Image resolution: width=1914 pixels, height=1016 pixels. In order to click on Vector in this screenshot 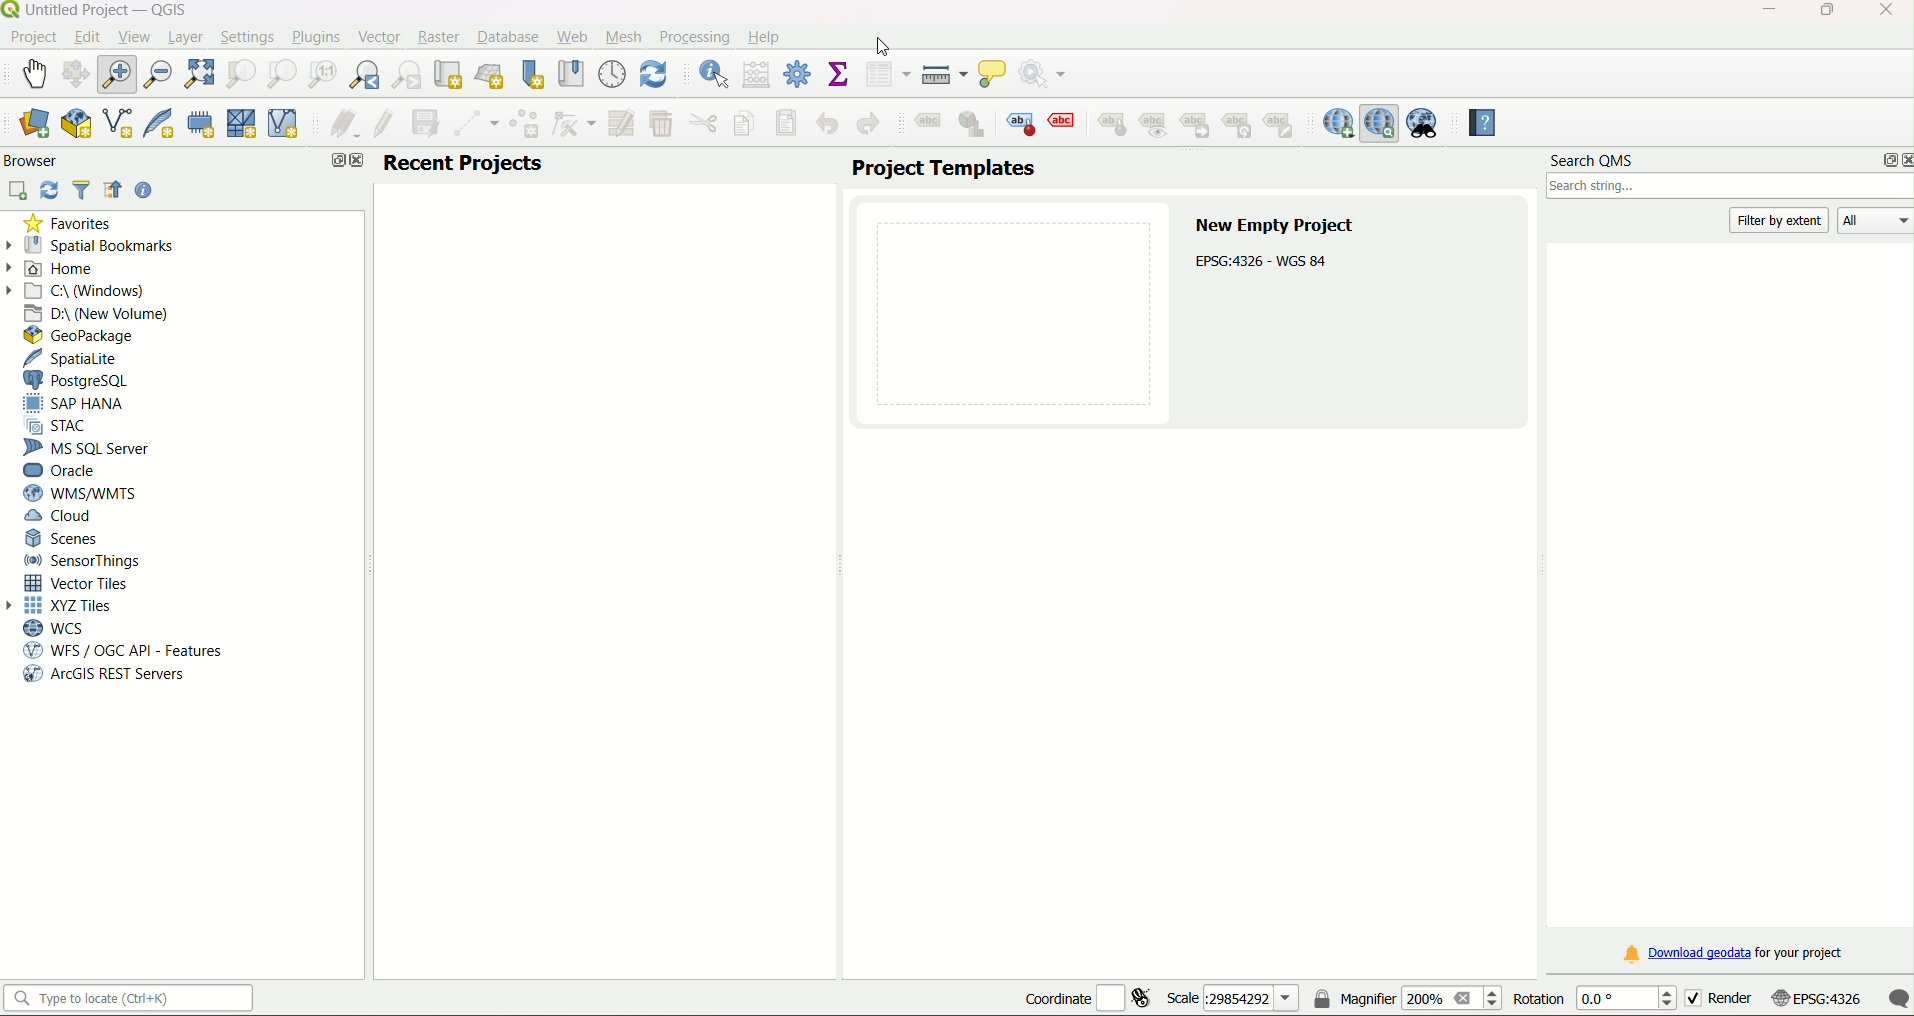, I will do `click(376, 36)`.